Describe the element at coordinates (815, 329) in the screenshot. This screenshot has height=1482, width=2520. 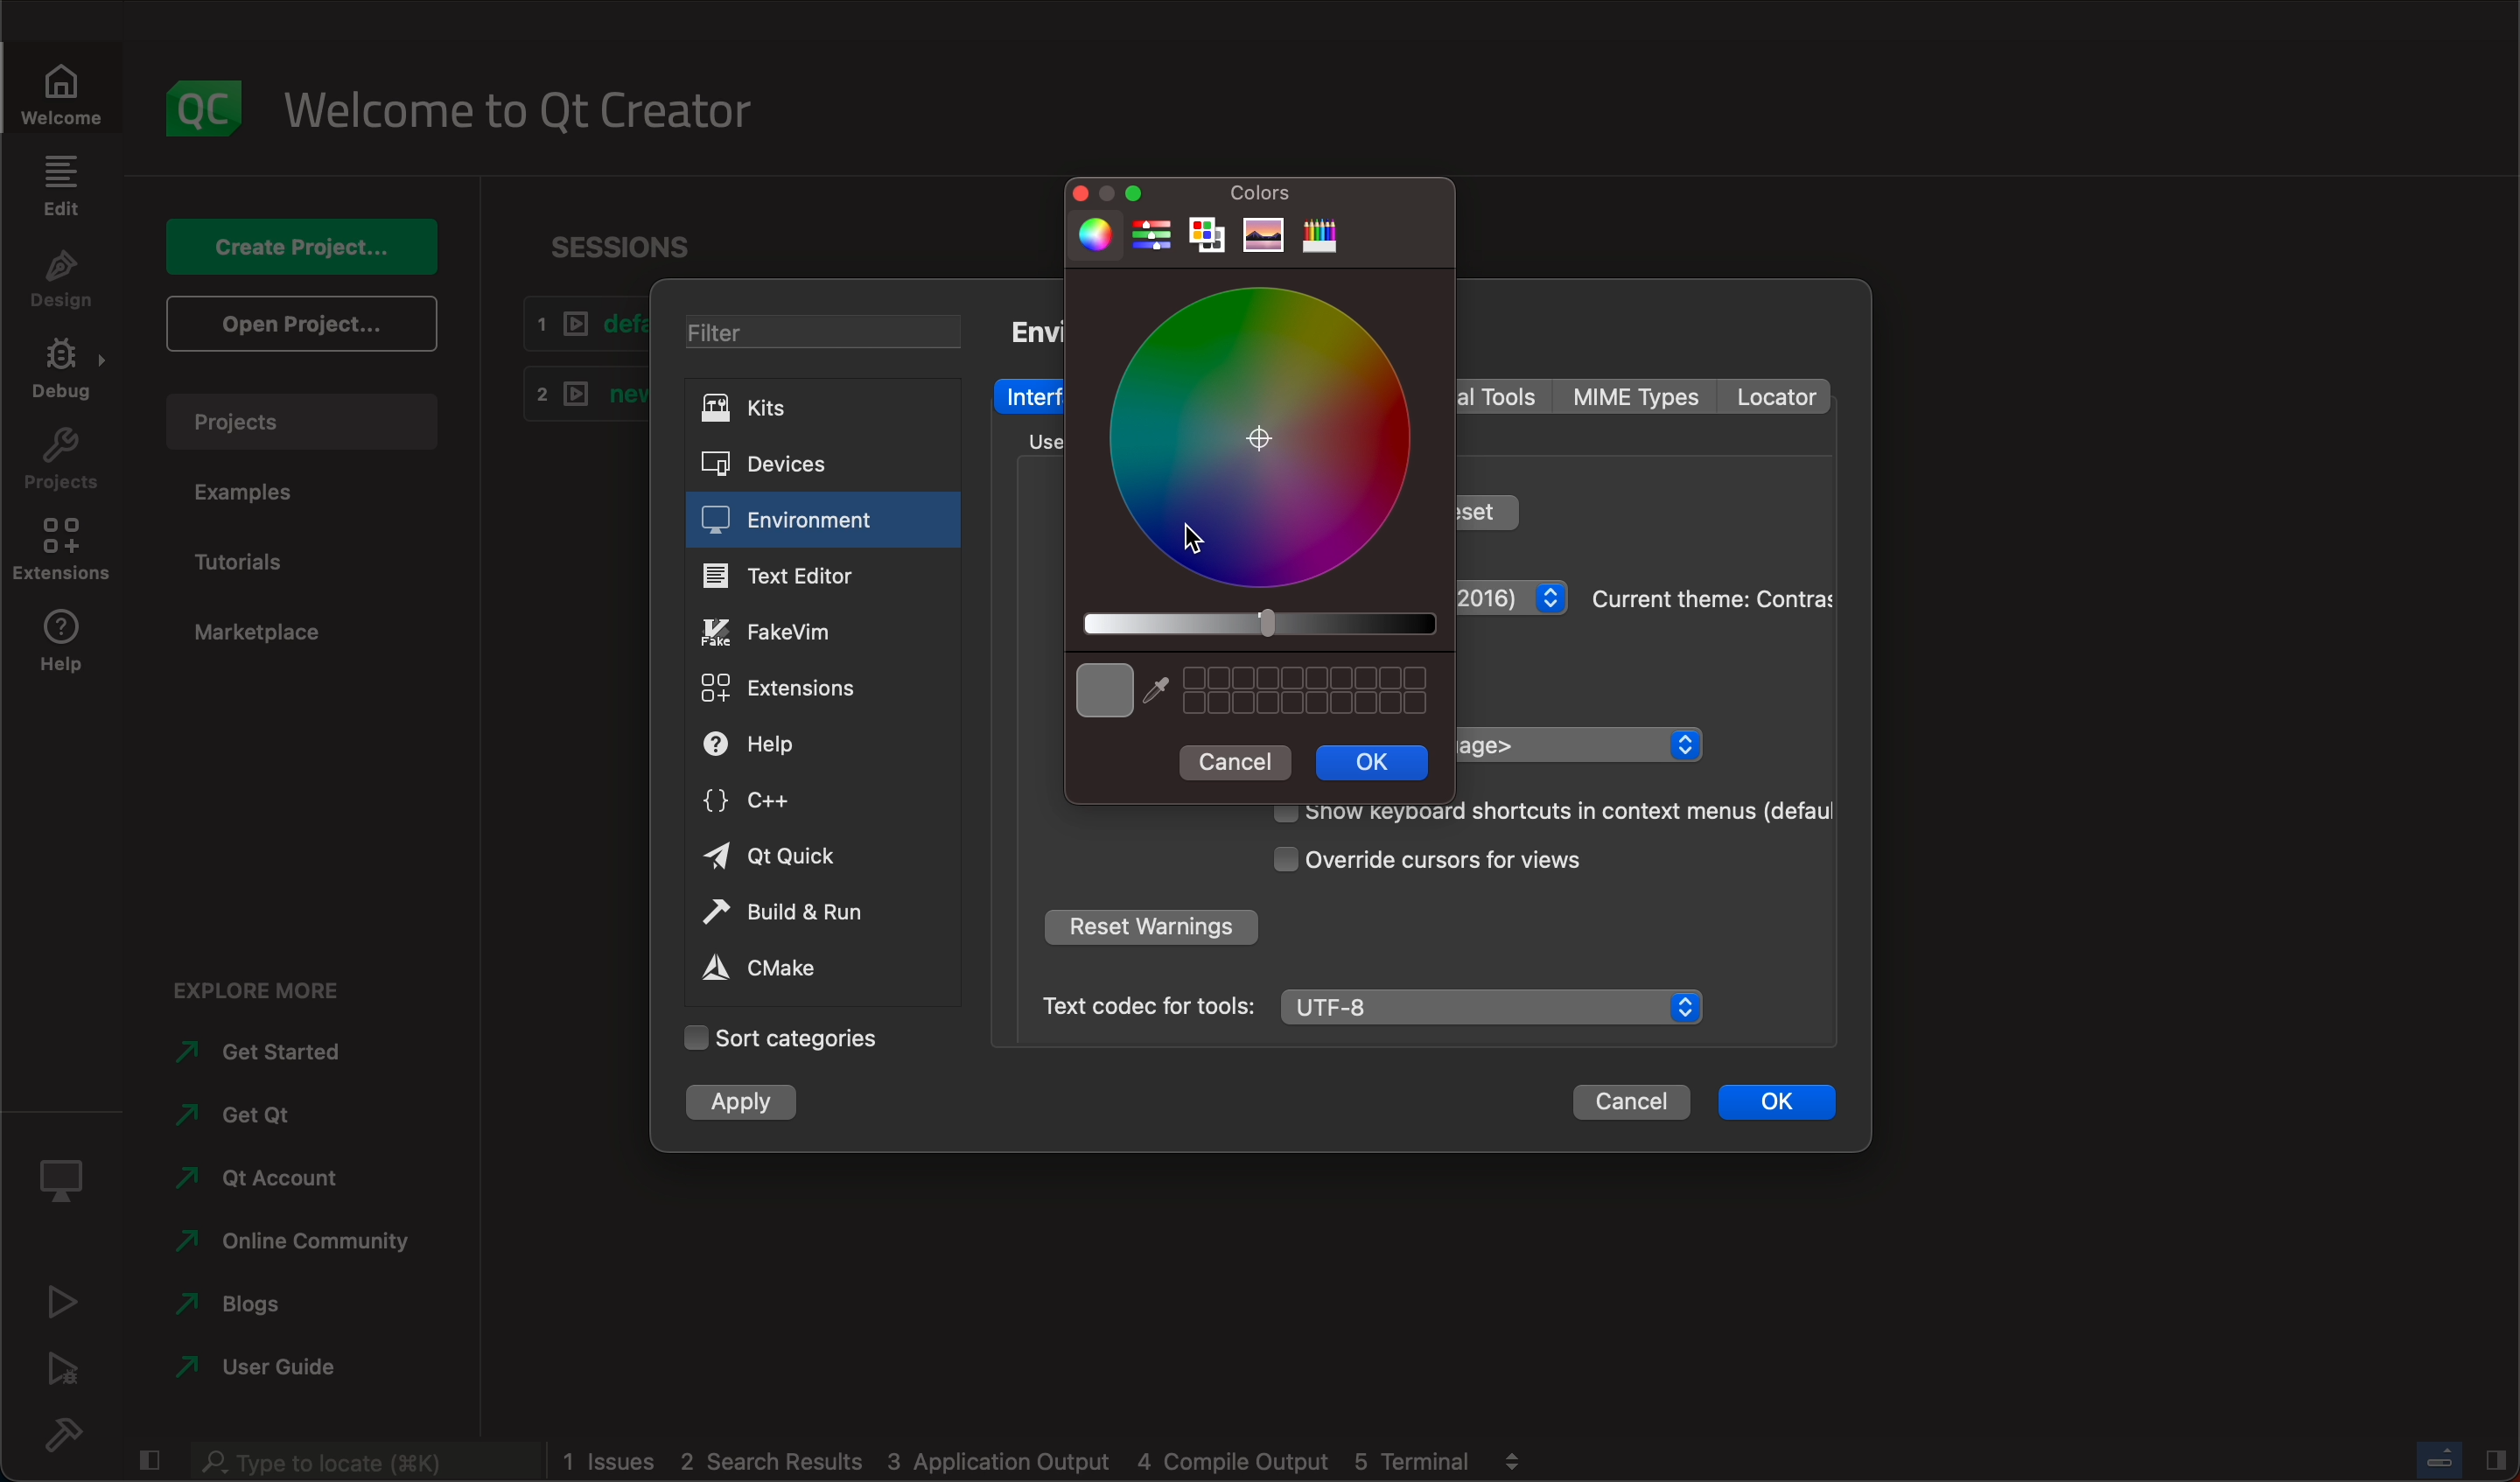
I see `filter` at that location.